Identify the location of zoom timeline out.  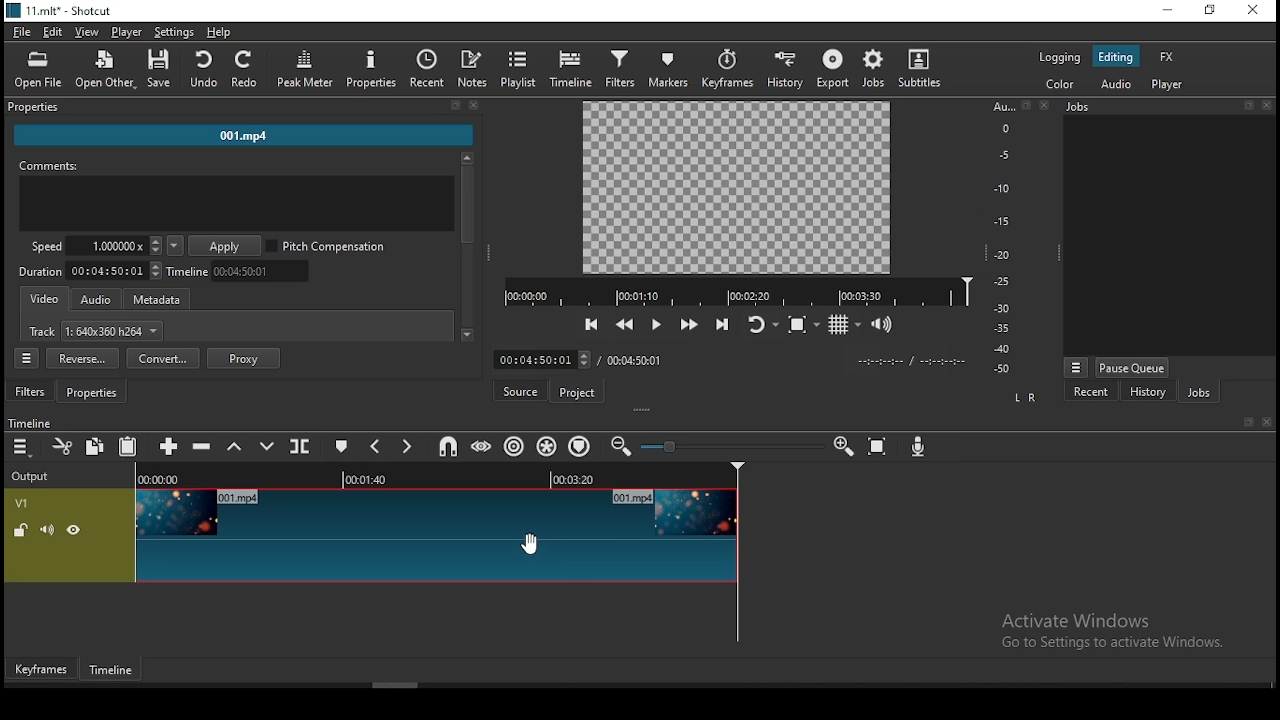
(621, 446).